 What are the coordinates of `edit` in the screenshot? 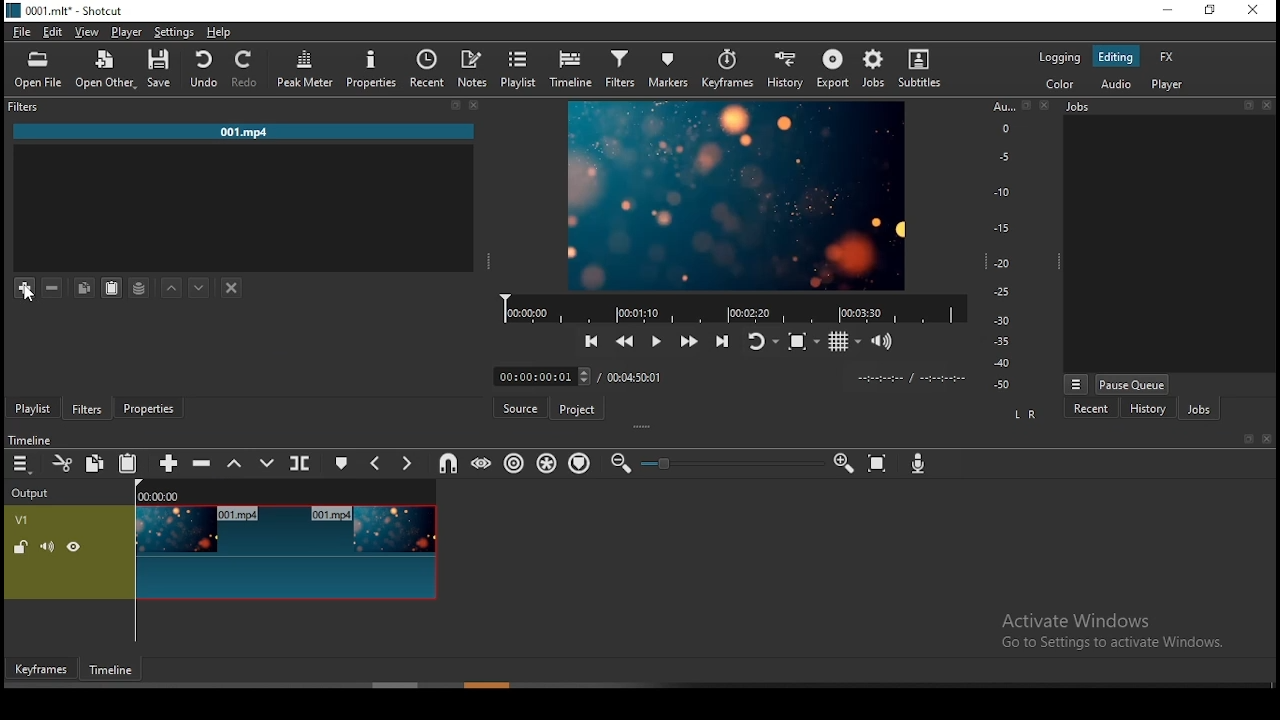 It's located at (55, 32).